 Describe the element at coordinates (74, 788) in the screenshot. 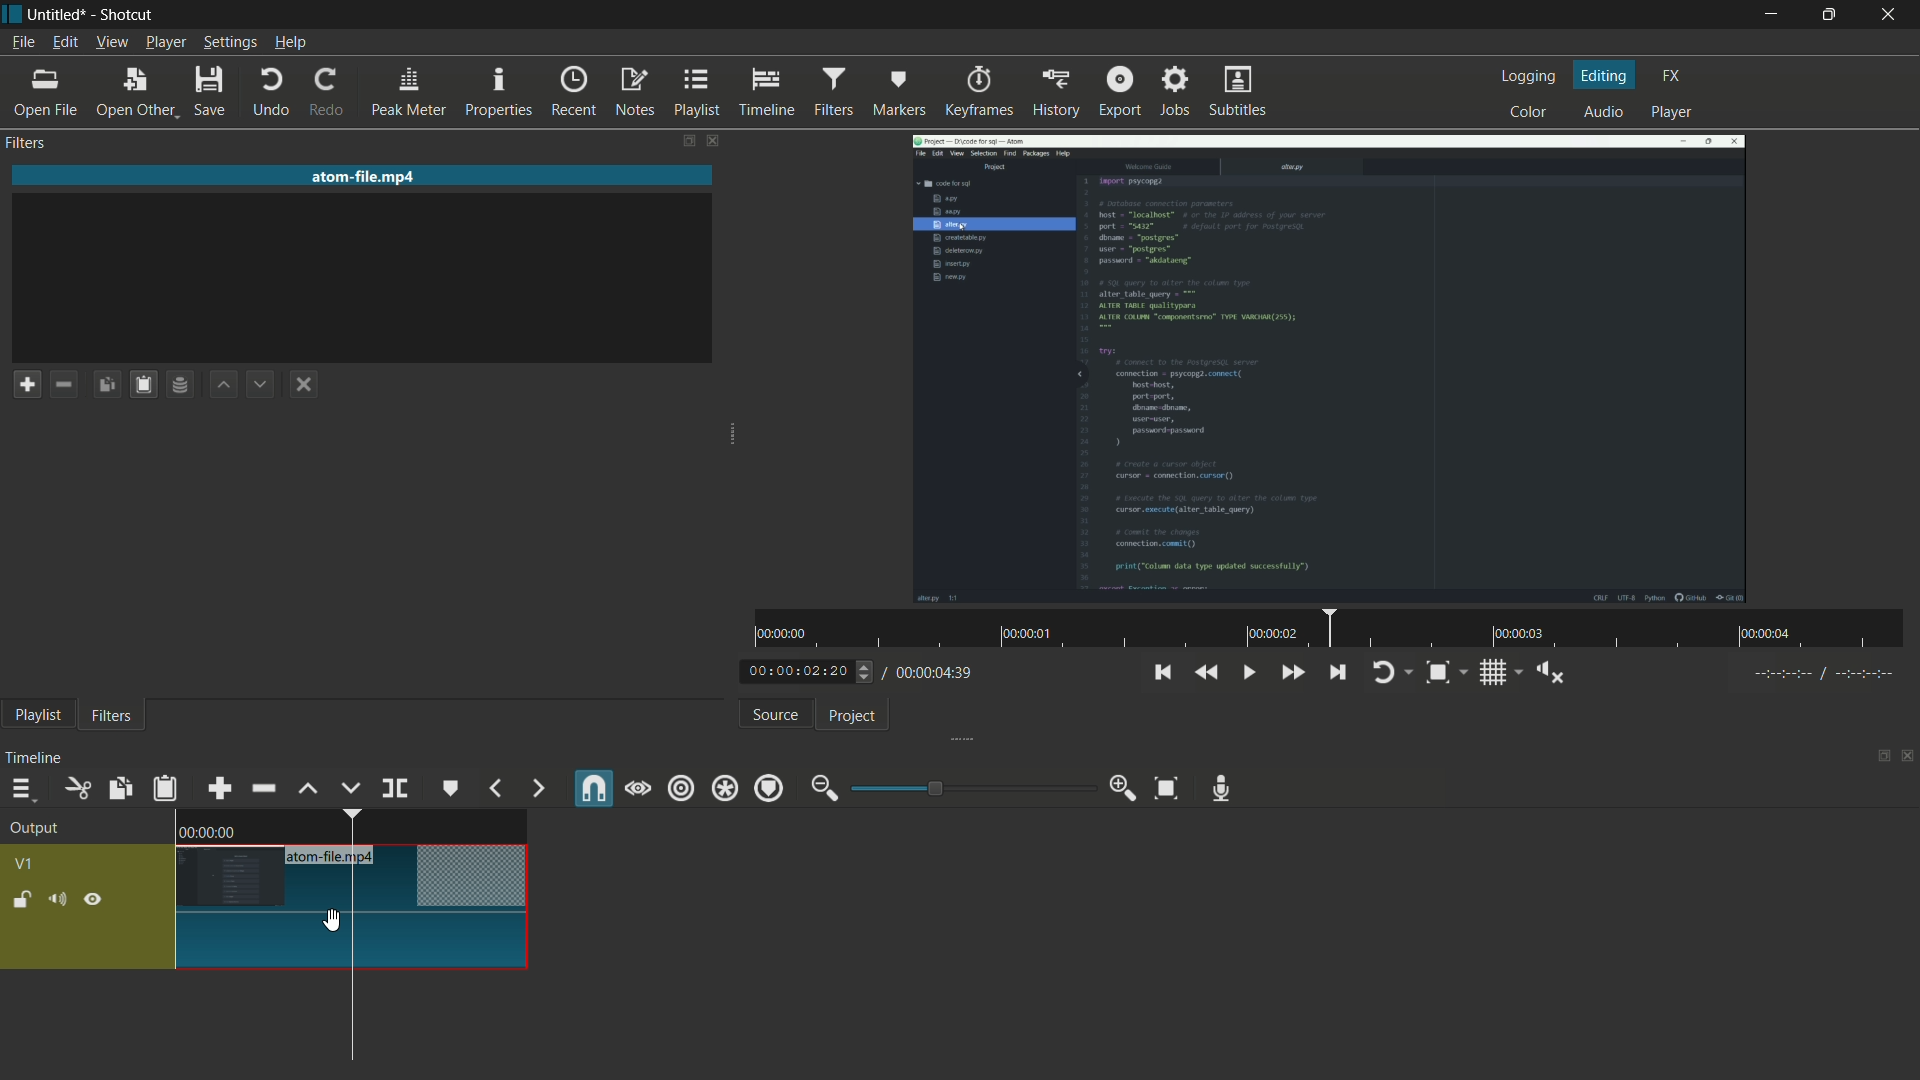

I see `cut` at that location.